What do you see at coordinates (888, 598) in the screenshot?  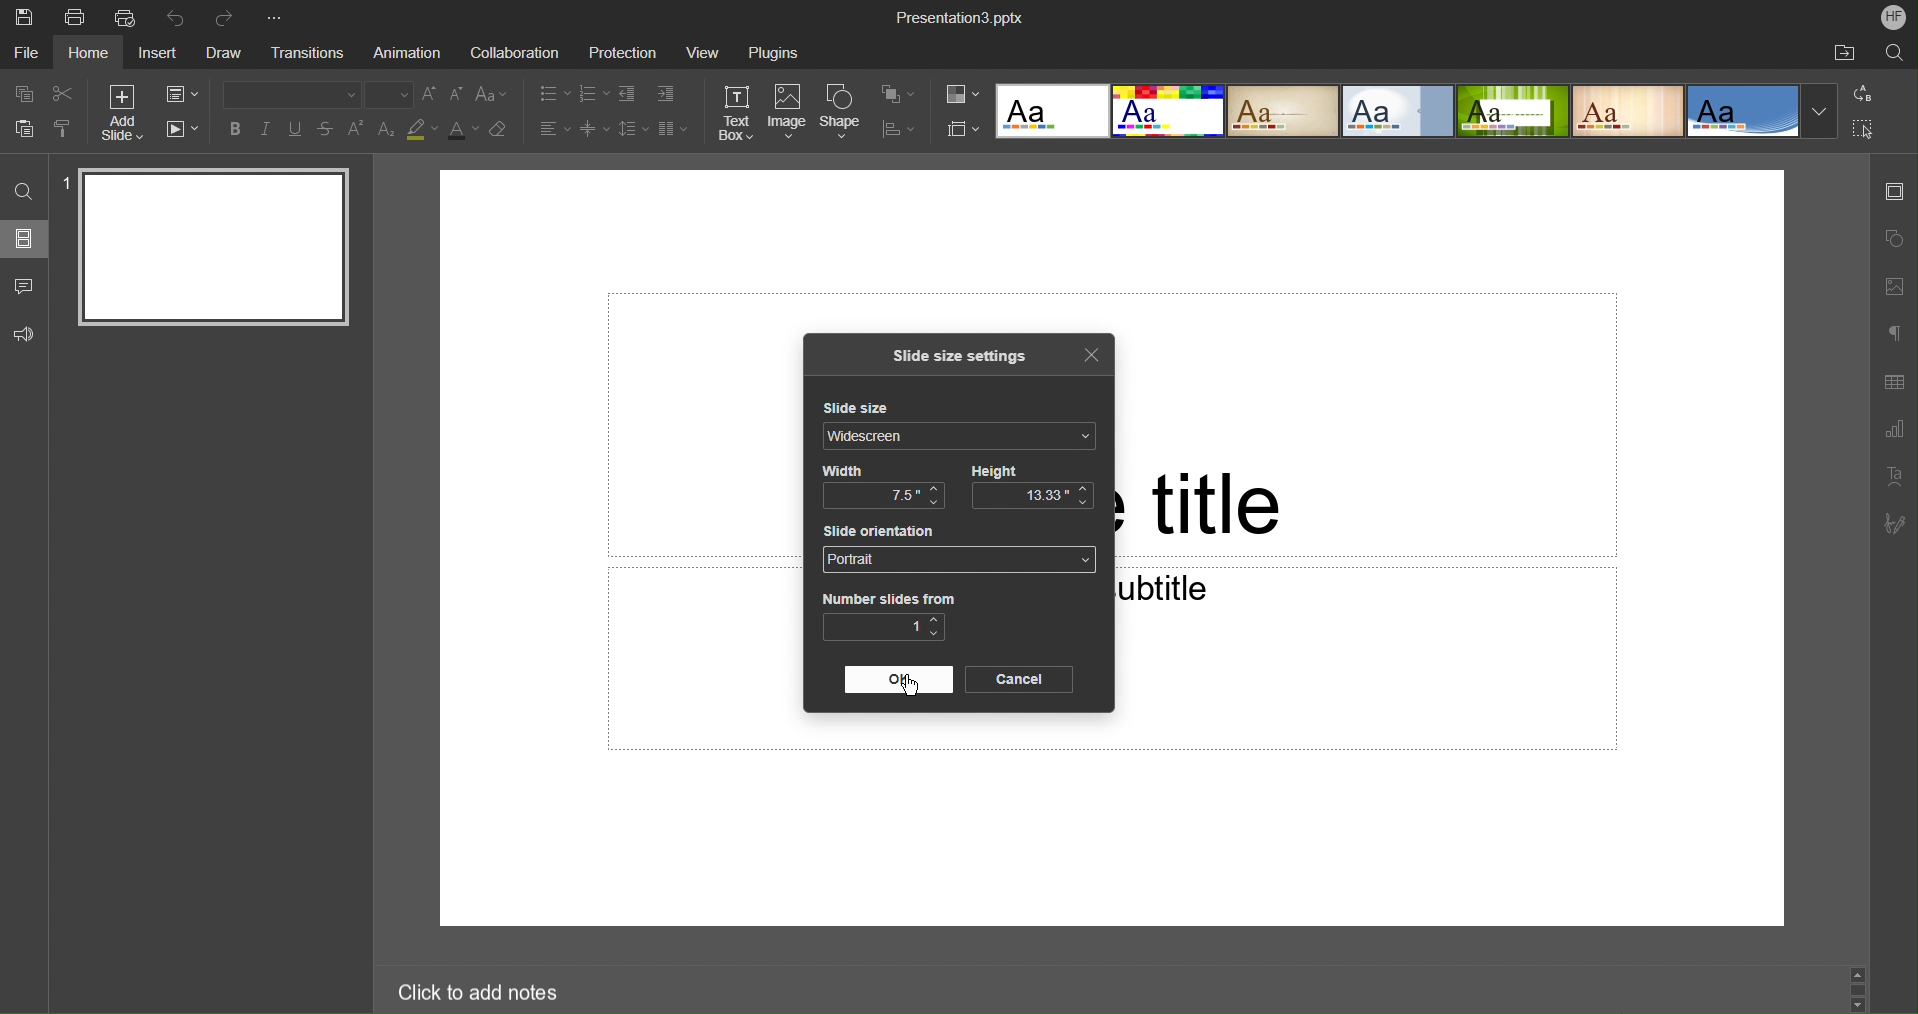 I see `Number slides from` at bounding box center [888, 598].